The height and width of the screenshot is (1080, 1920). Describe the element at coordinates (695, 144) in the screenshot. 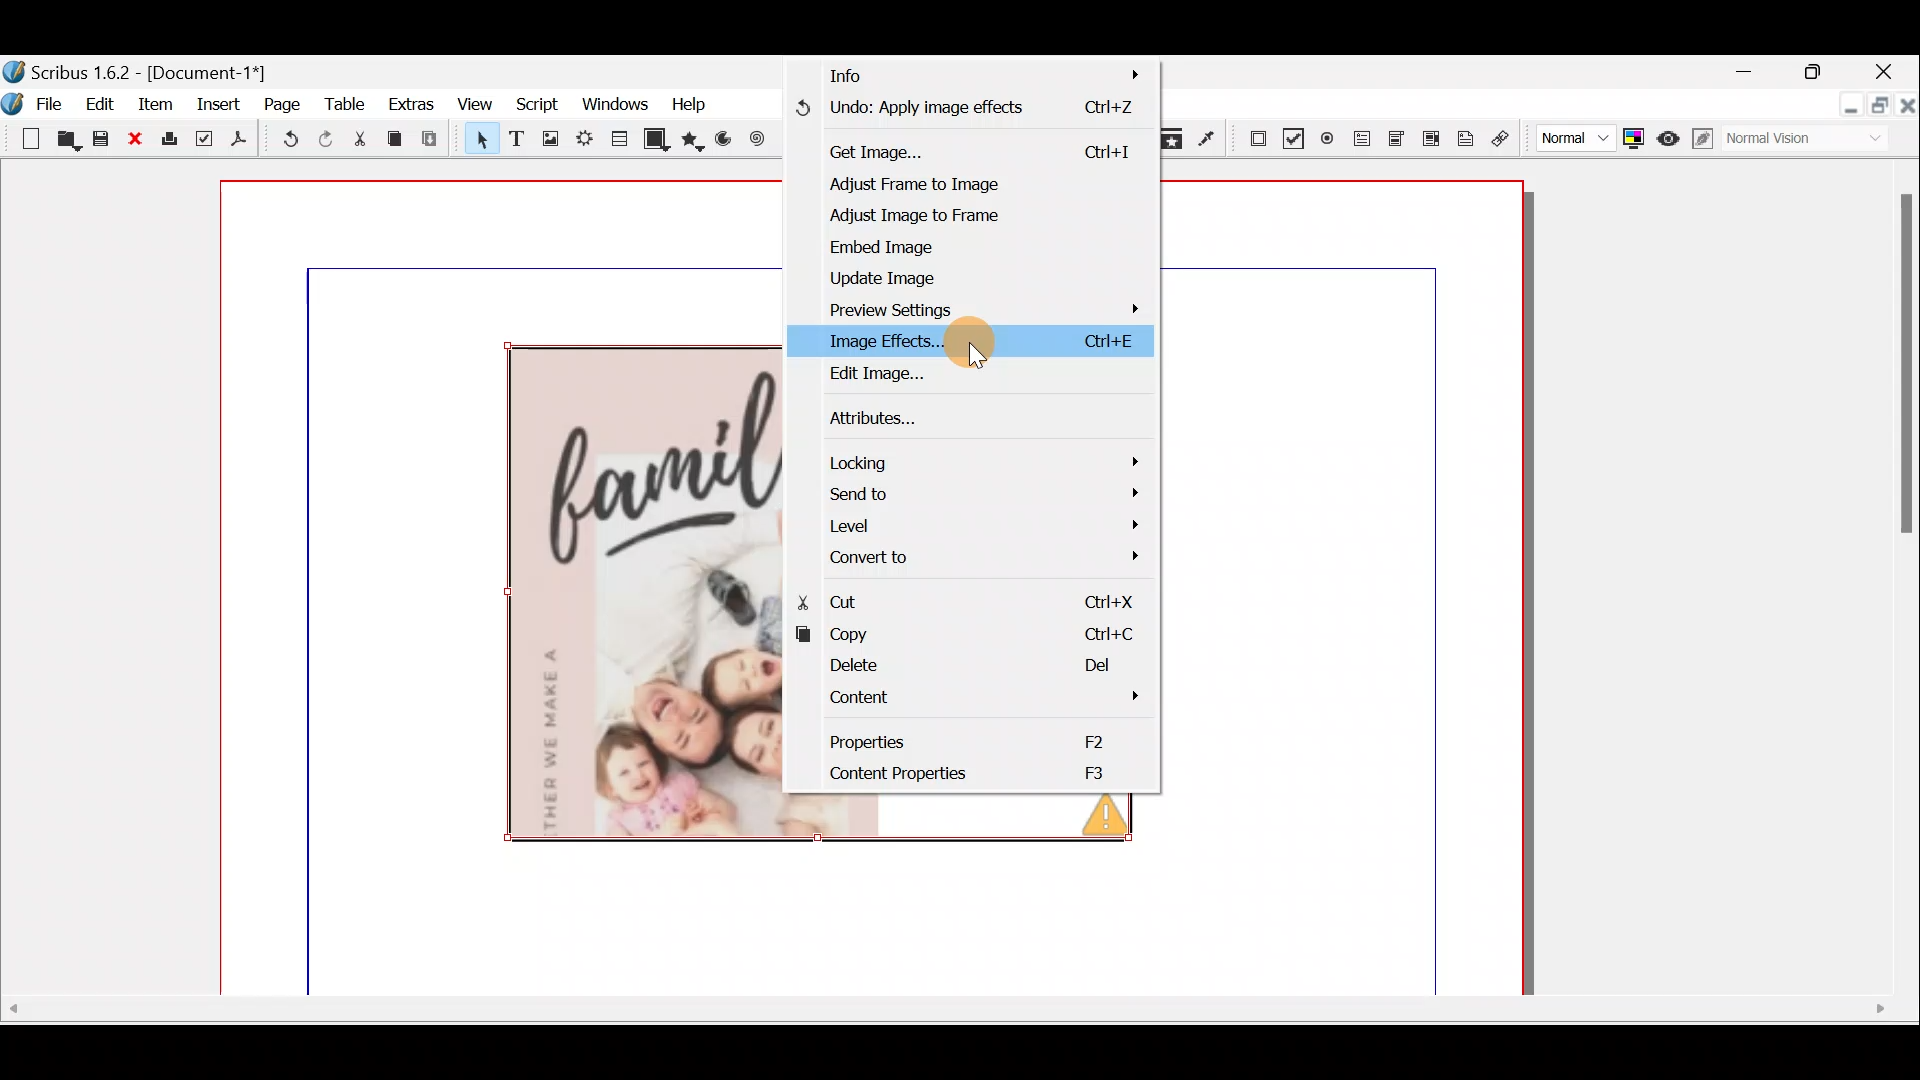

I see `Polygon` at that location.